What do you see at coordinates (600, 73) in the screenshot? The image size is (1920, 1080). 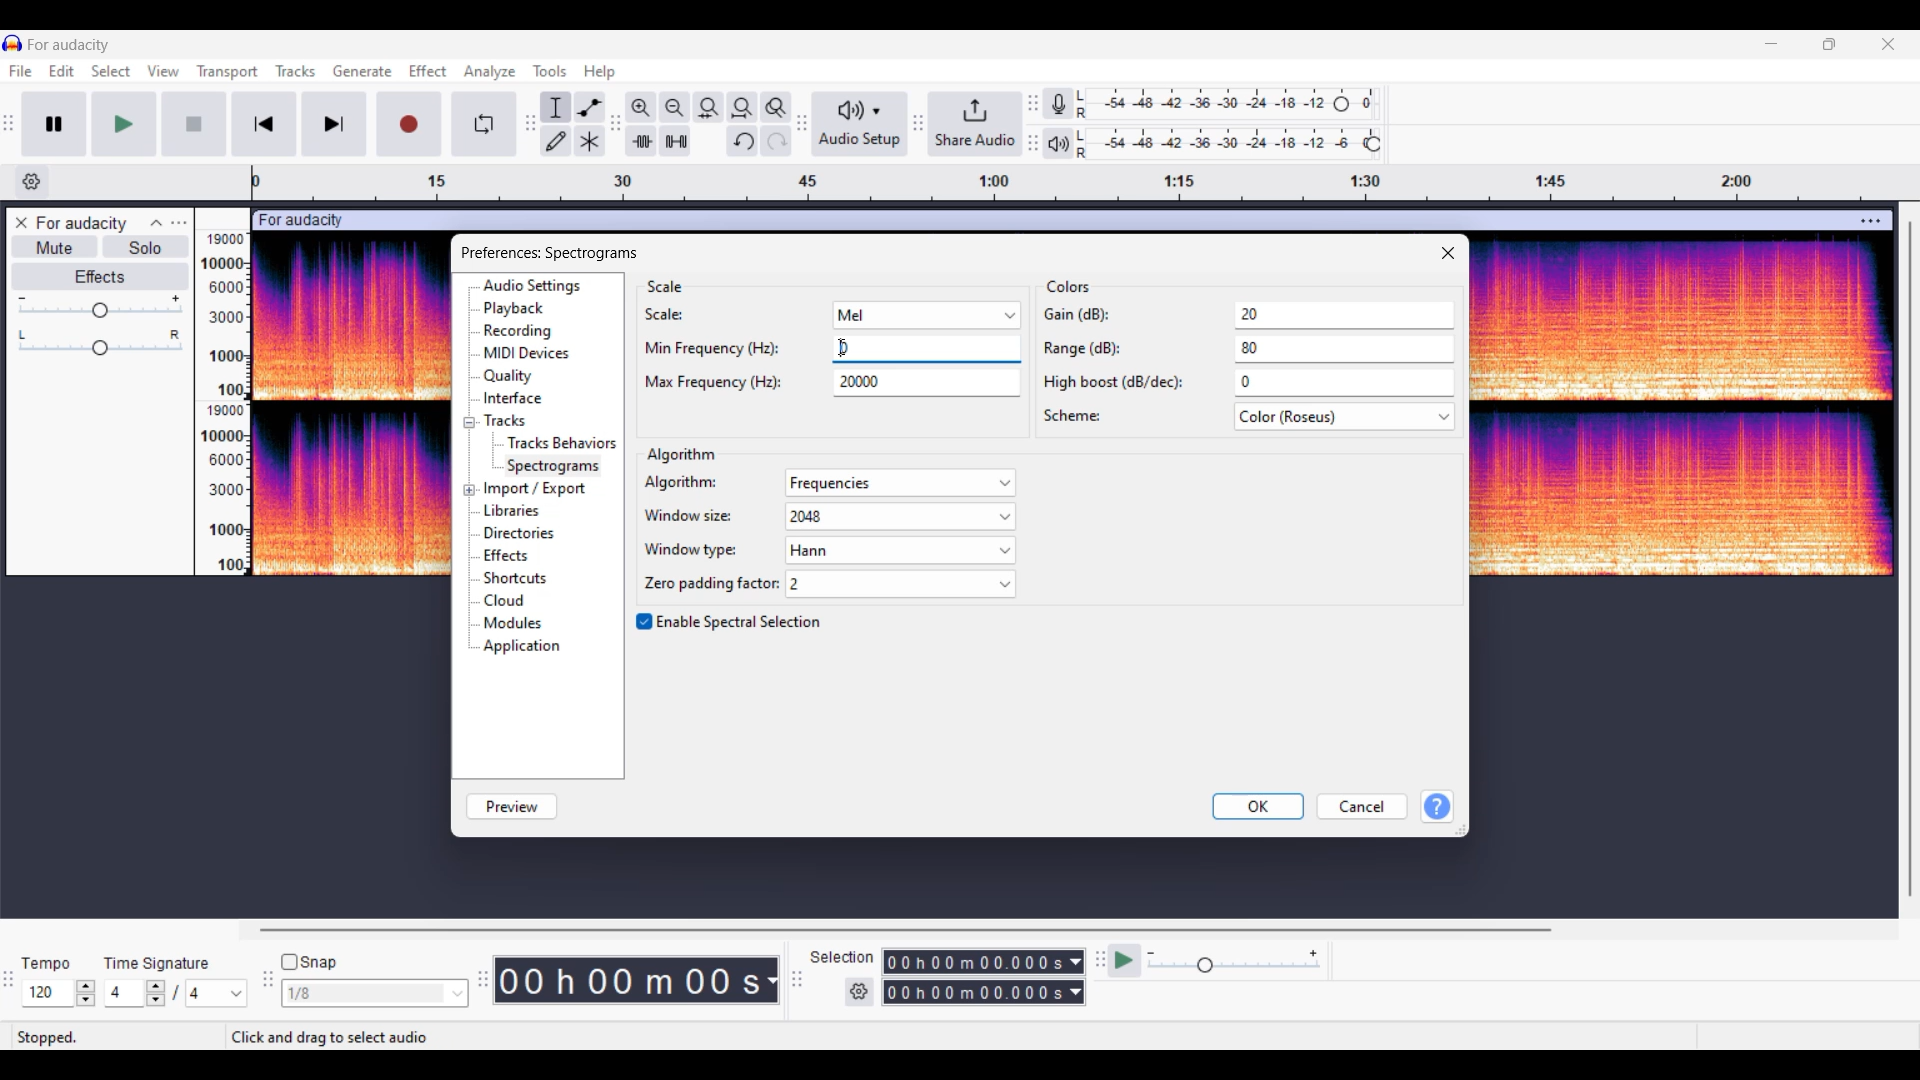 I see `Help menu` at bounding box center [600, 73].